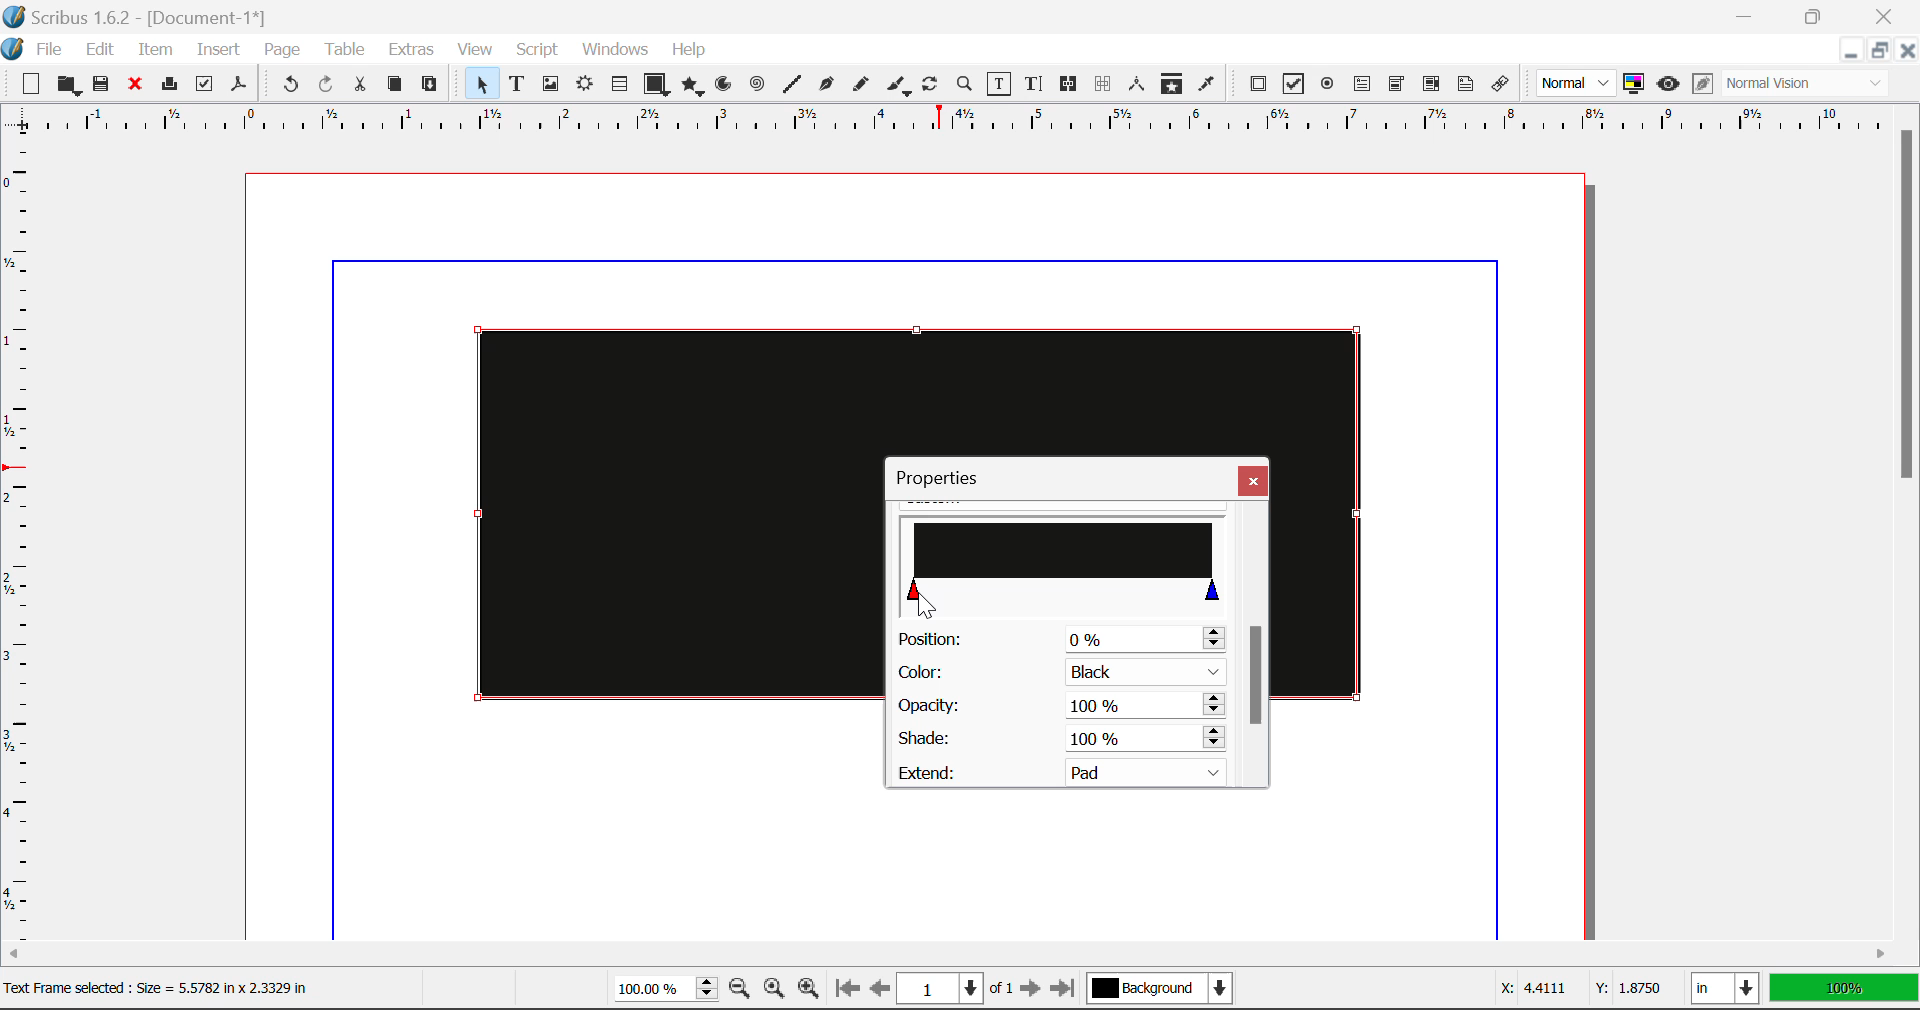 This screenshot has height=1010, width=1920. Describe the element at coordinates (1104, 84) in the screenshot. I see `Delink Frames` at that location.